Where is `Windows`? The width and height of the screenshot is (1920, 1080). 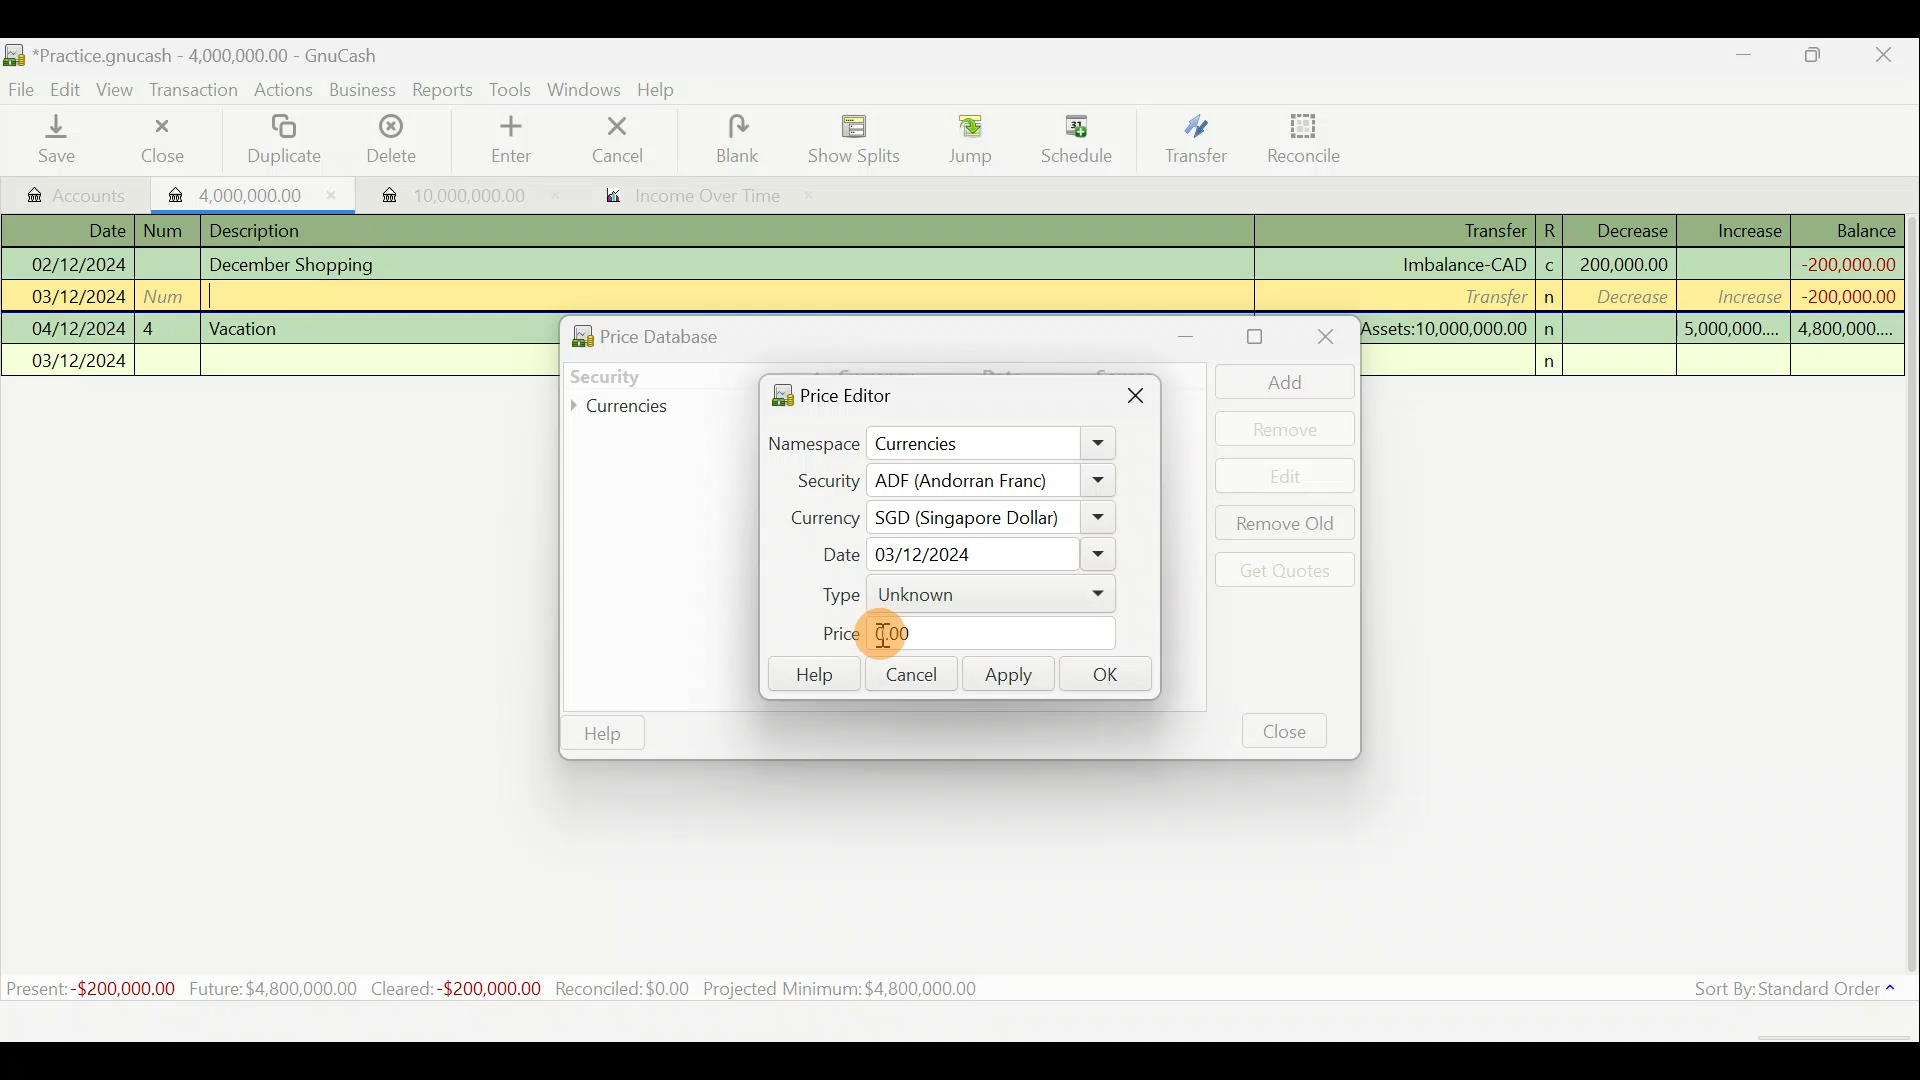 Windows is located at coordinates (584, 90).